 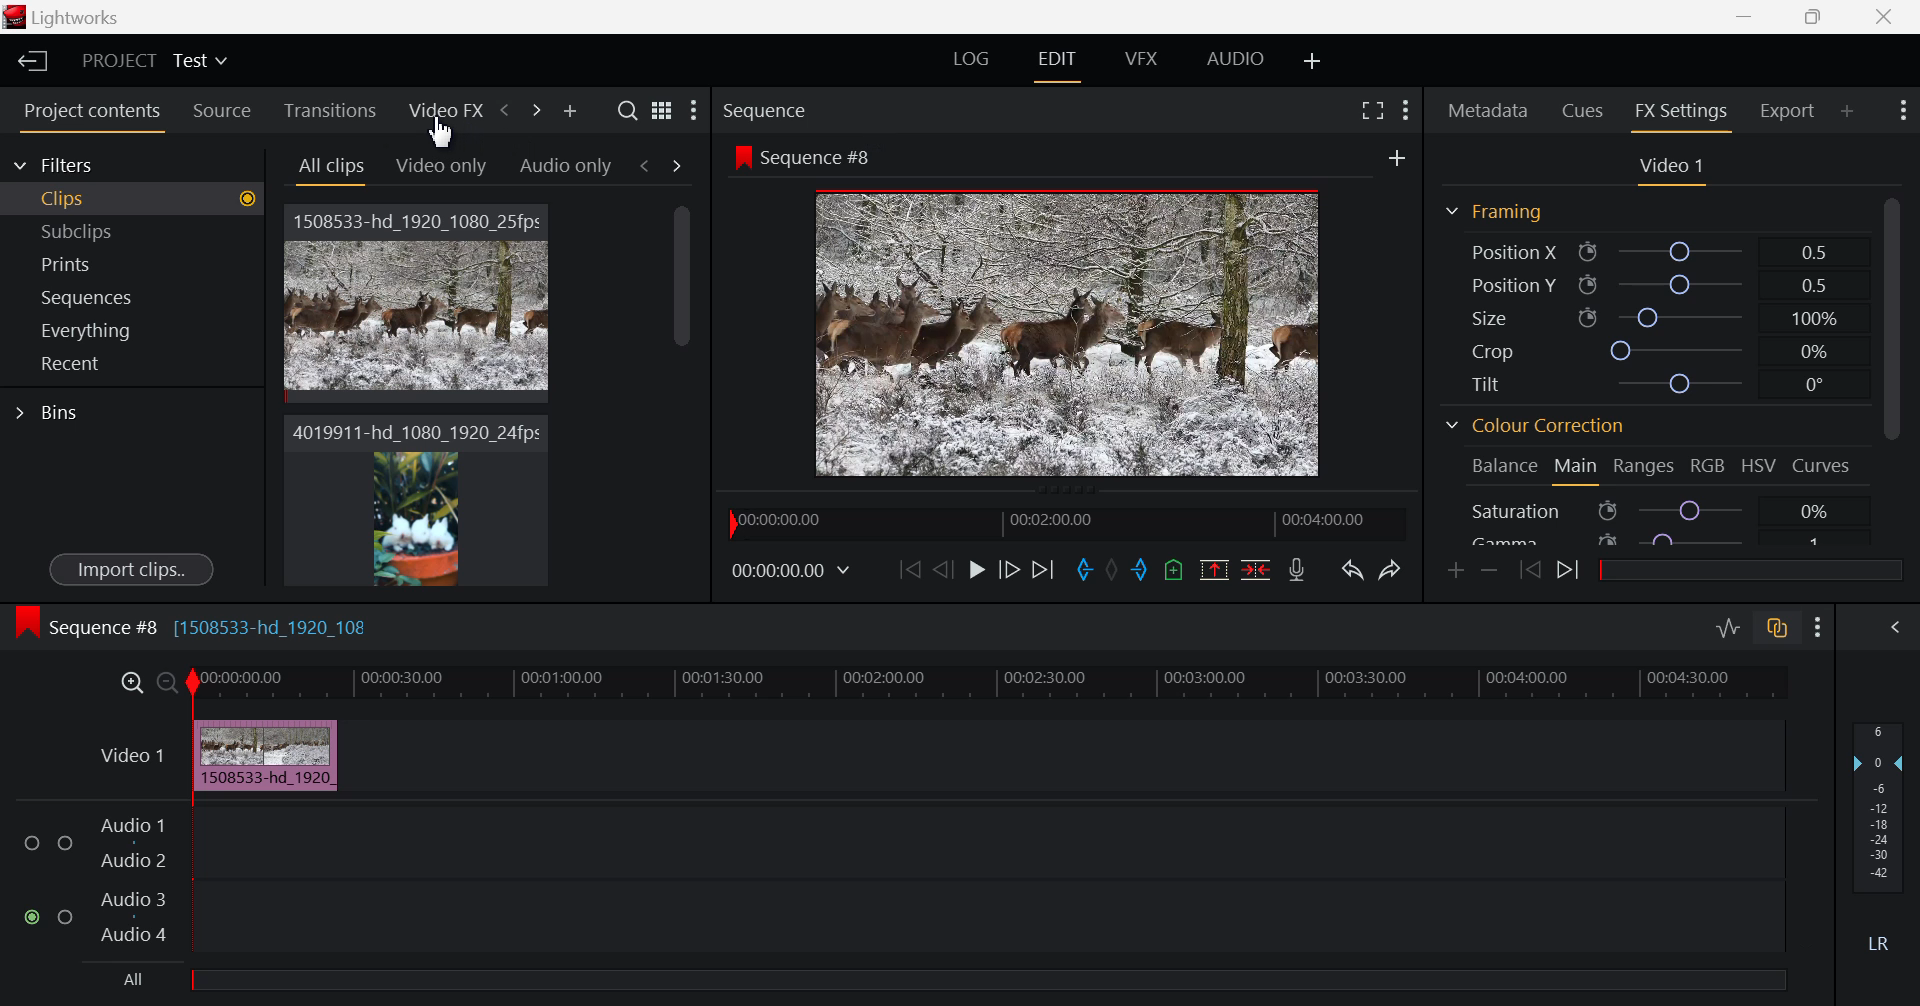 I want to click on Framing Section, so click(x=1496, y=210).